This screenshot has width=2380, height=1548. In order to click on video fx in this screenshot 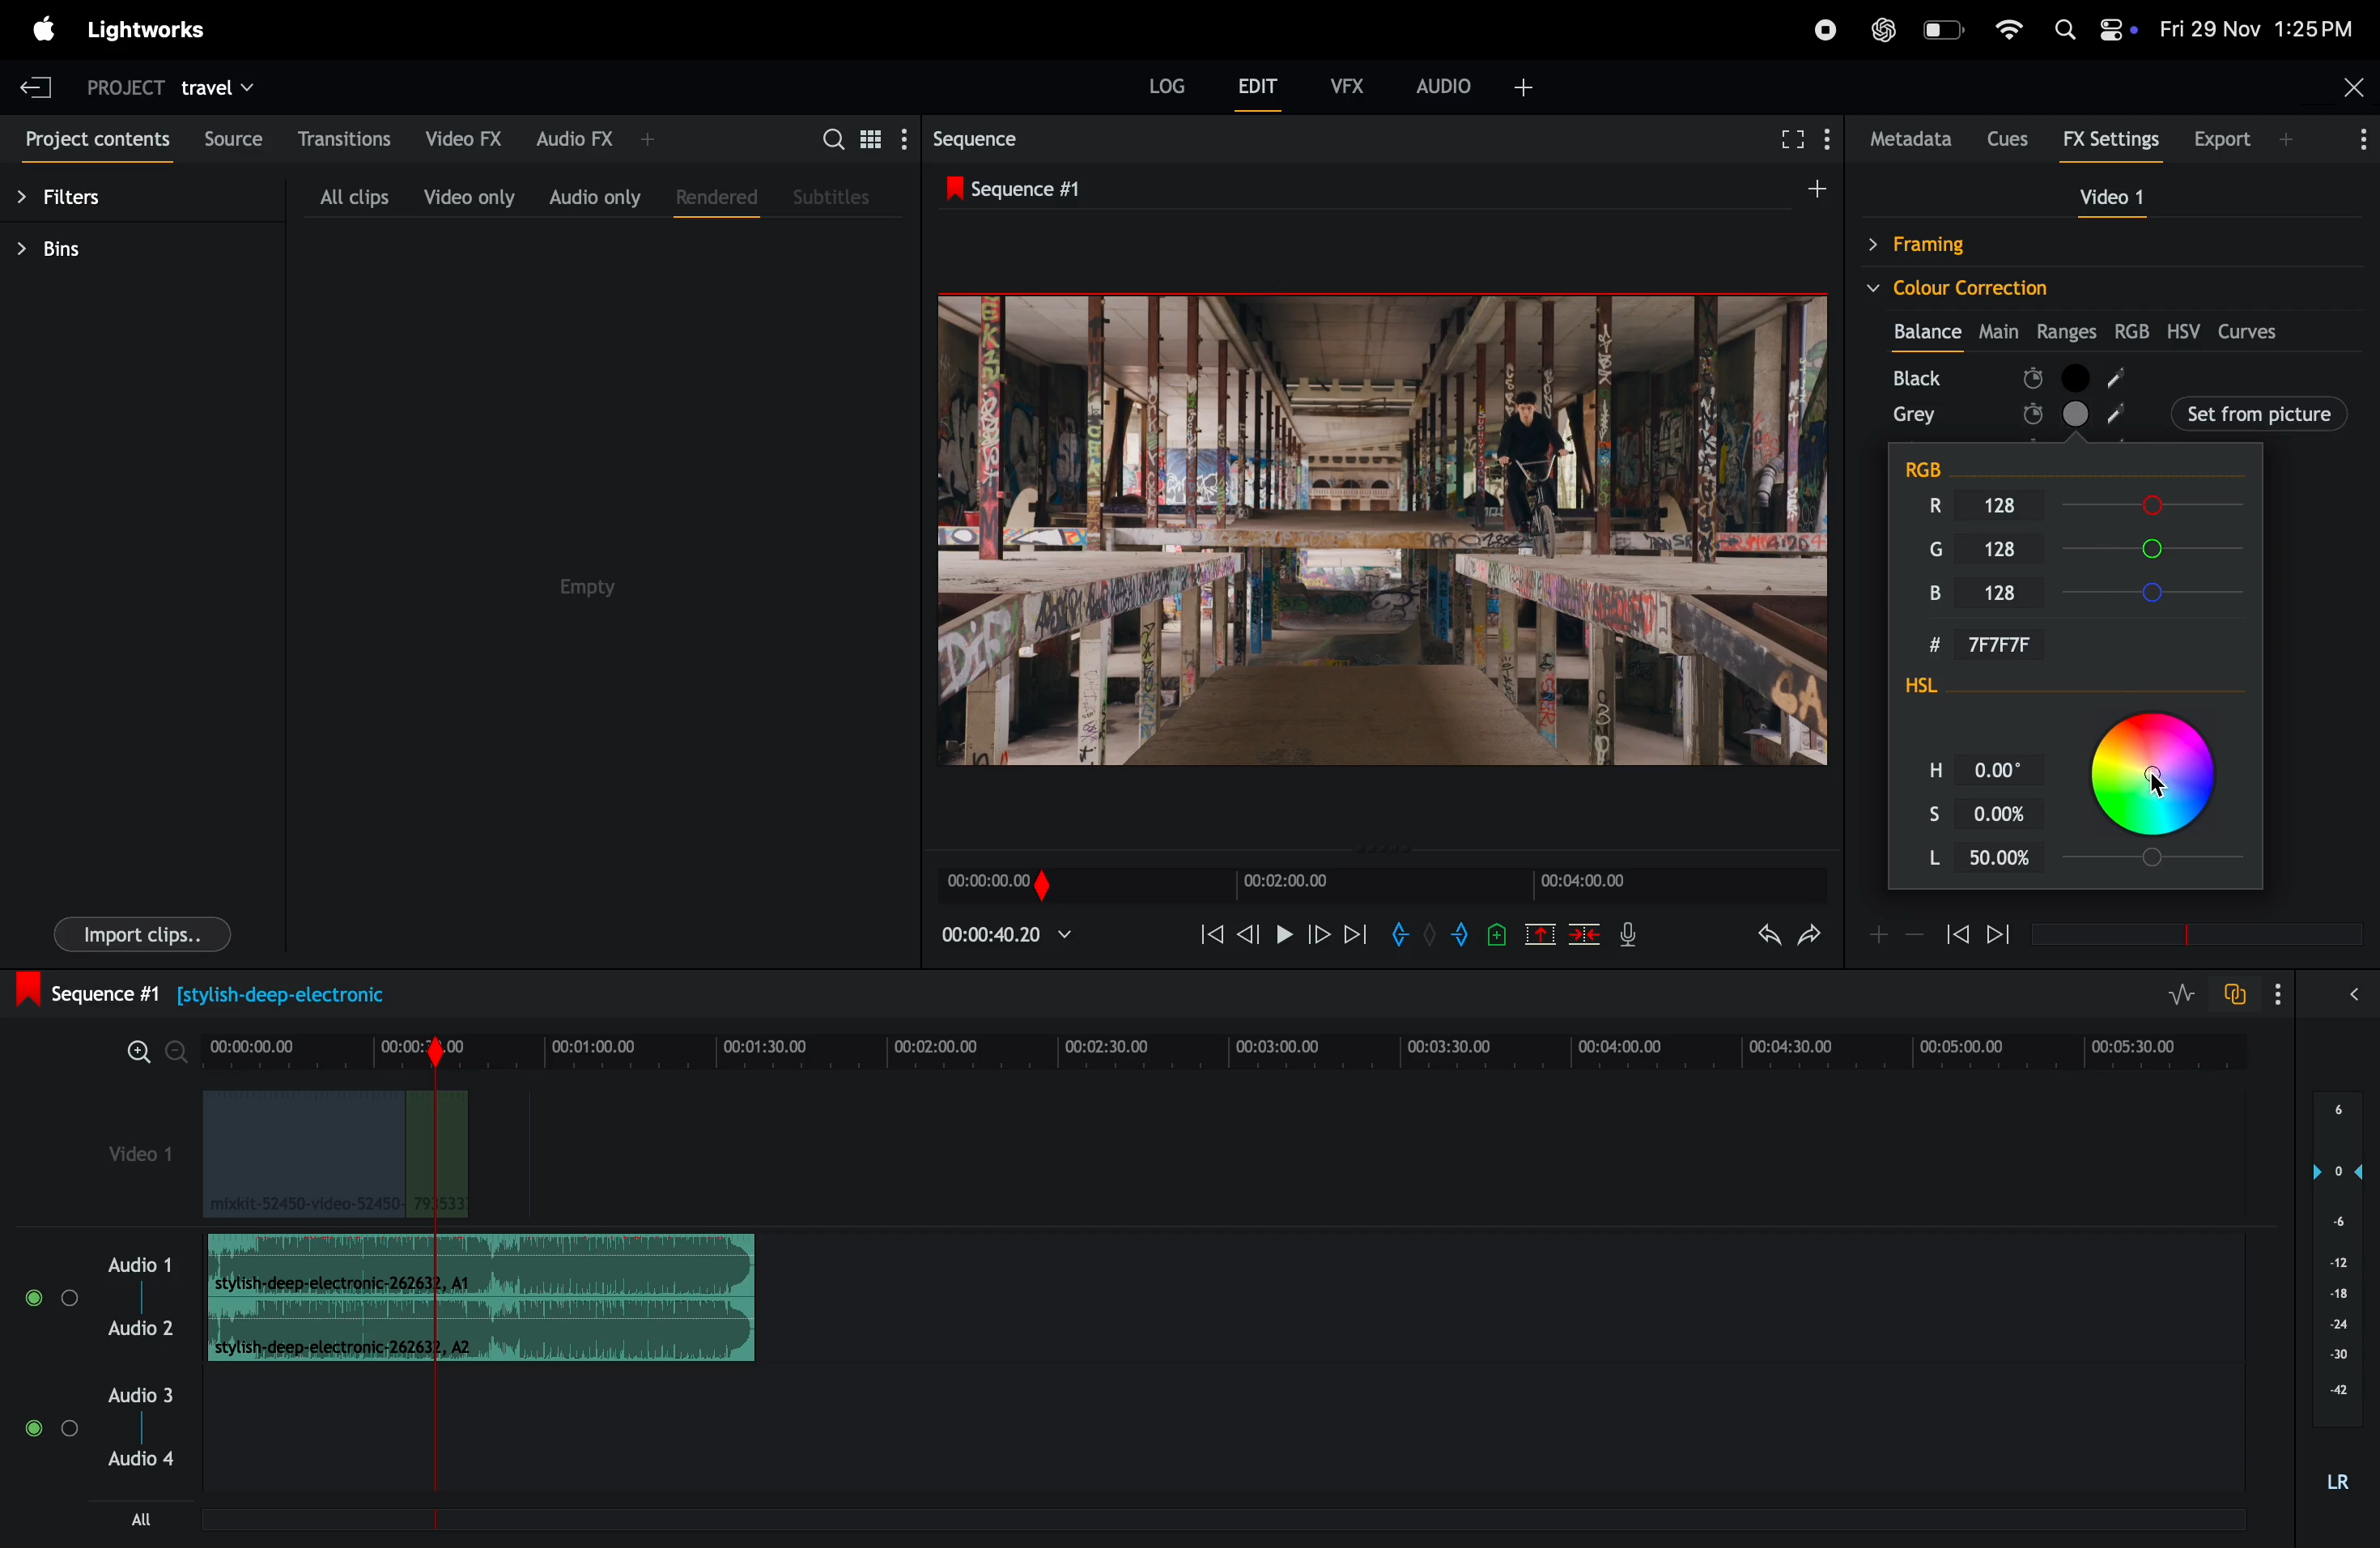, I will do `click(463, 138)`.